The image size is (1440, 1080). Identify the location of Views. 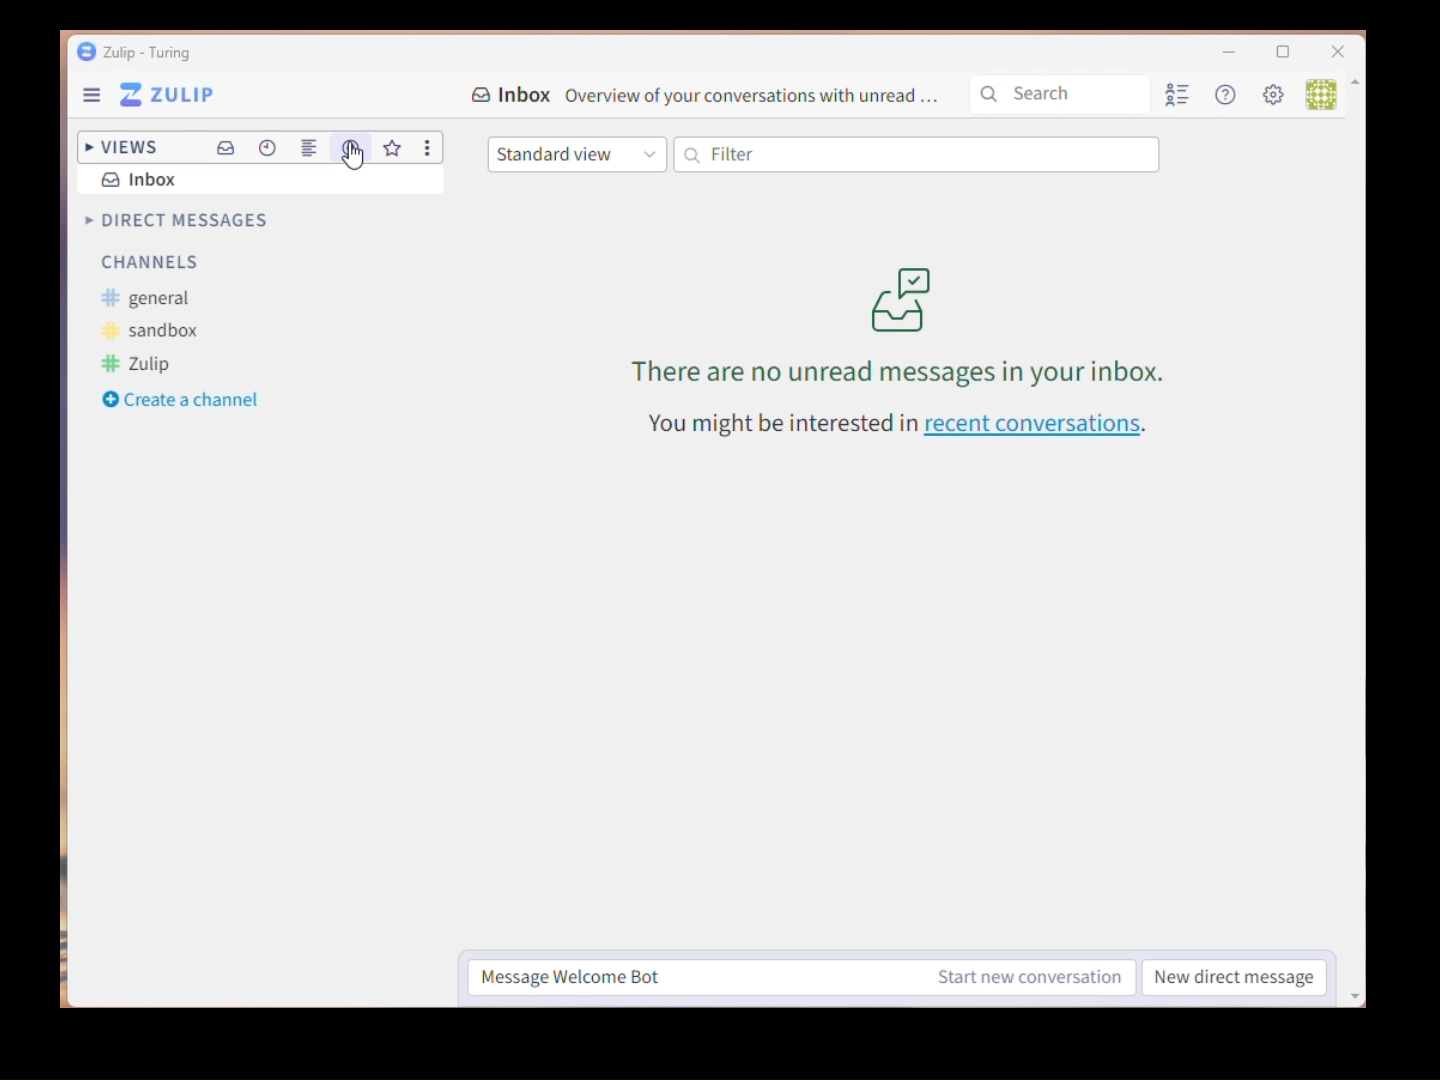
(118, 143).